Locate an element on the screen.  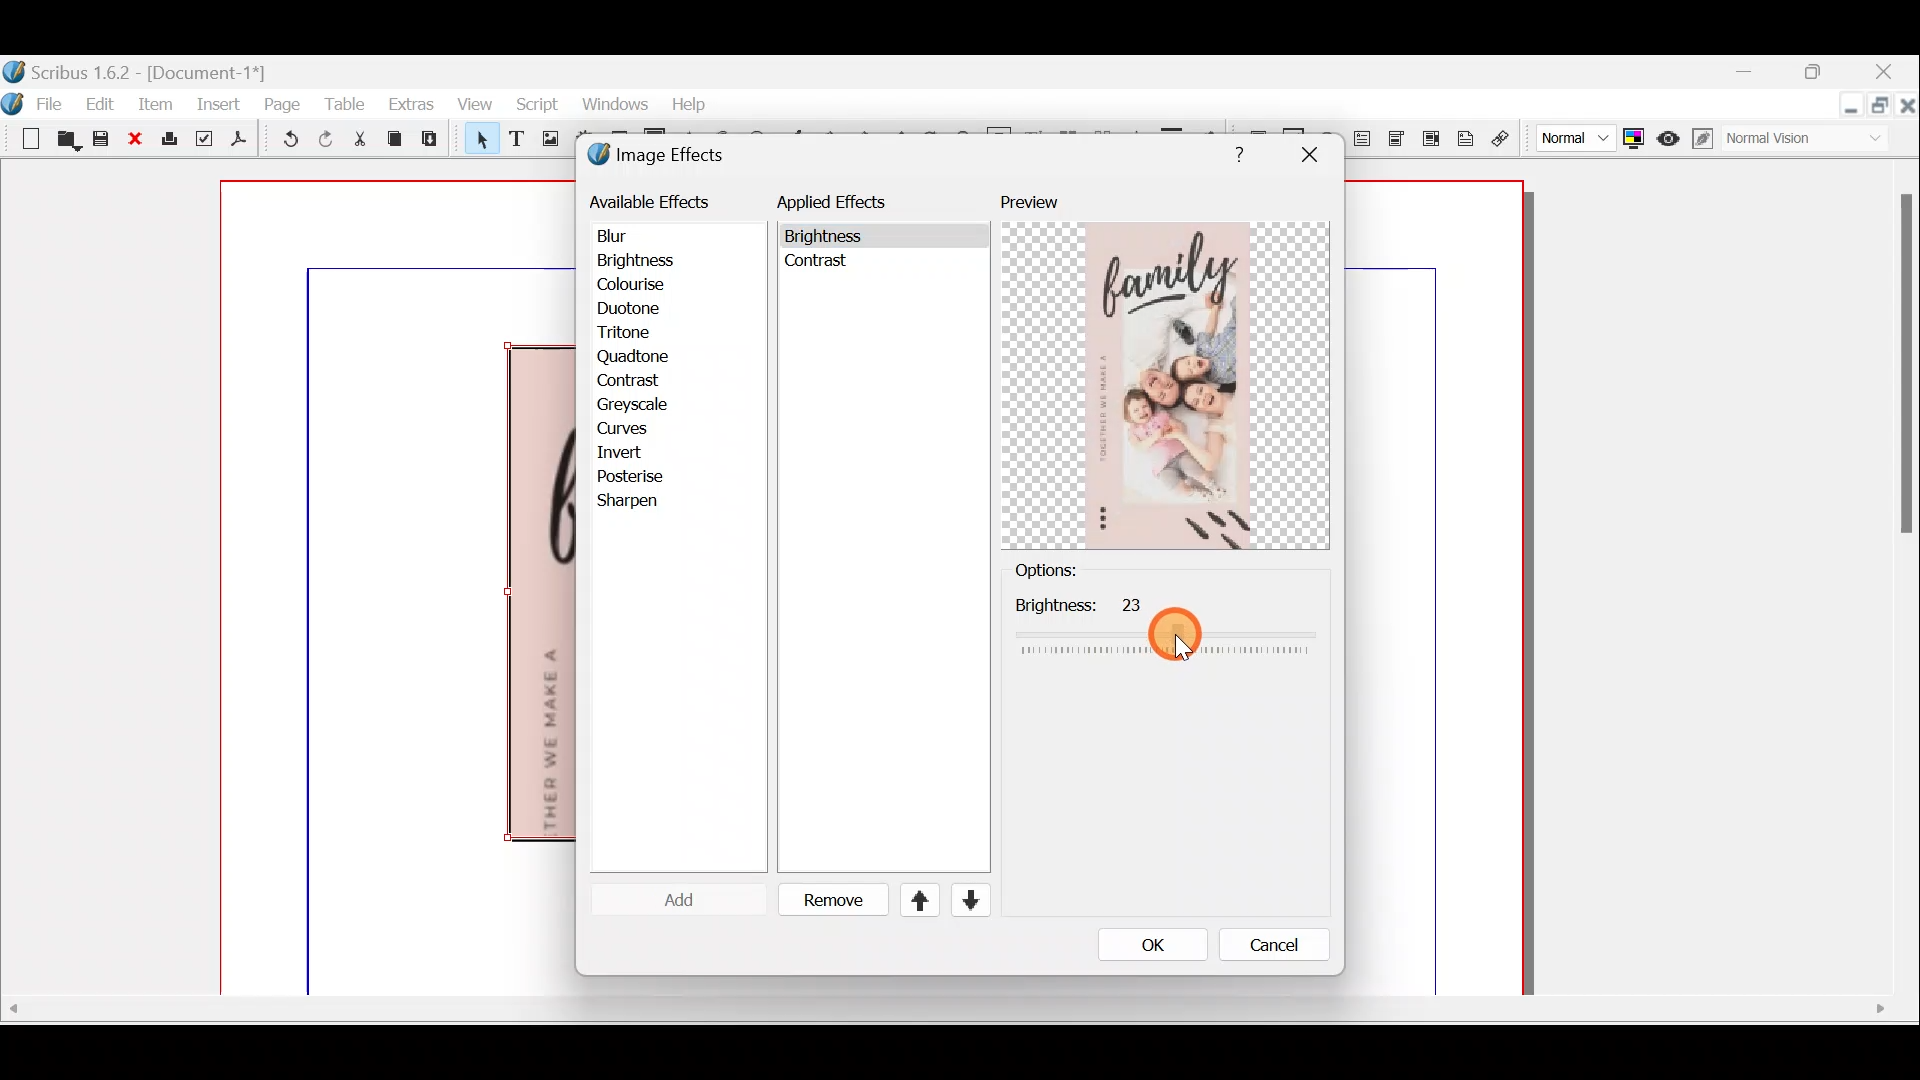
Cut is located at coordinates (359, 142).